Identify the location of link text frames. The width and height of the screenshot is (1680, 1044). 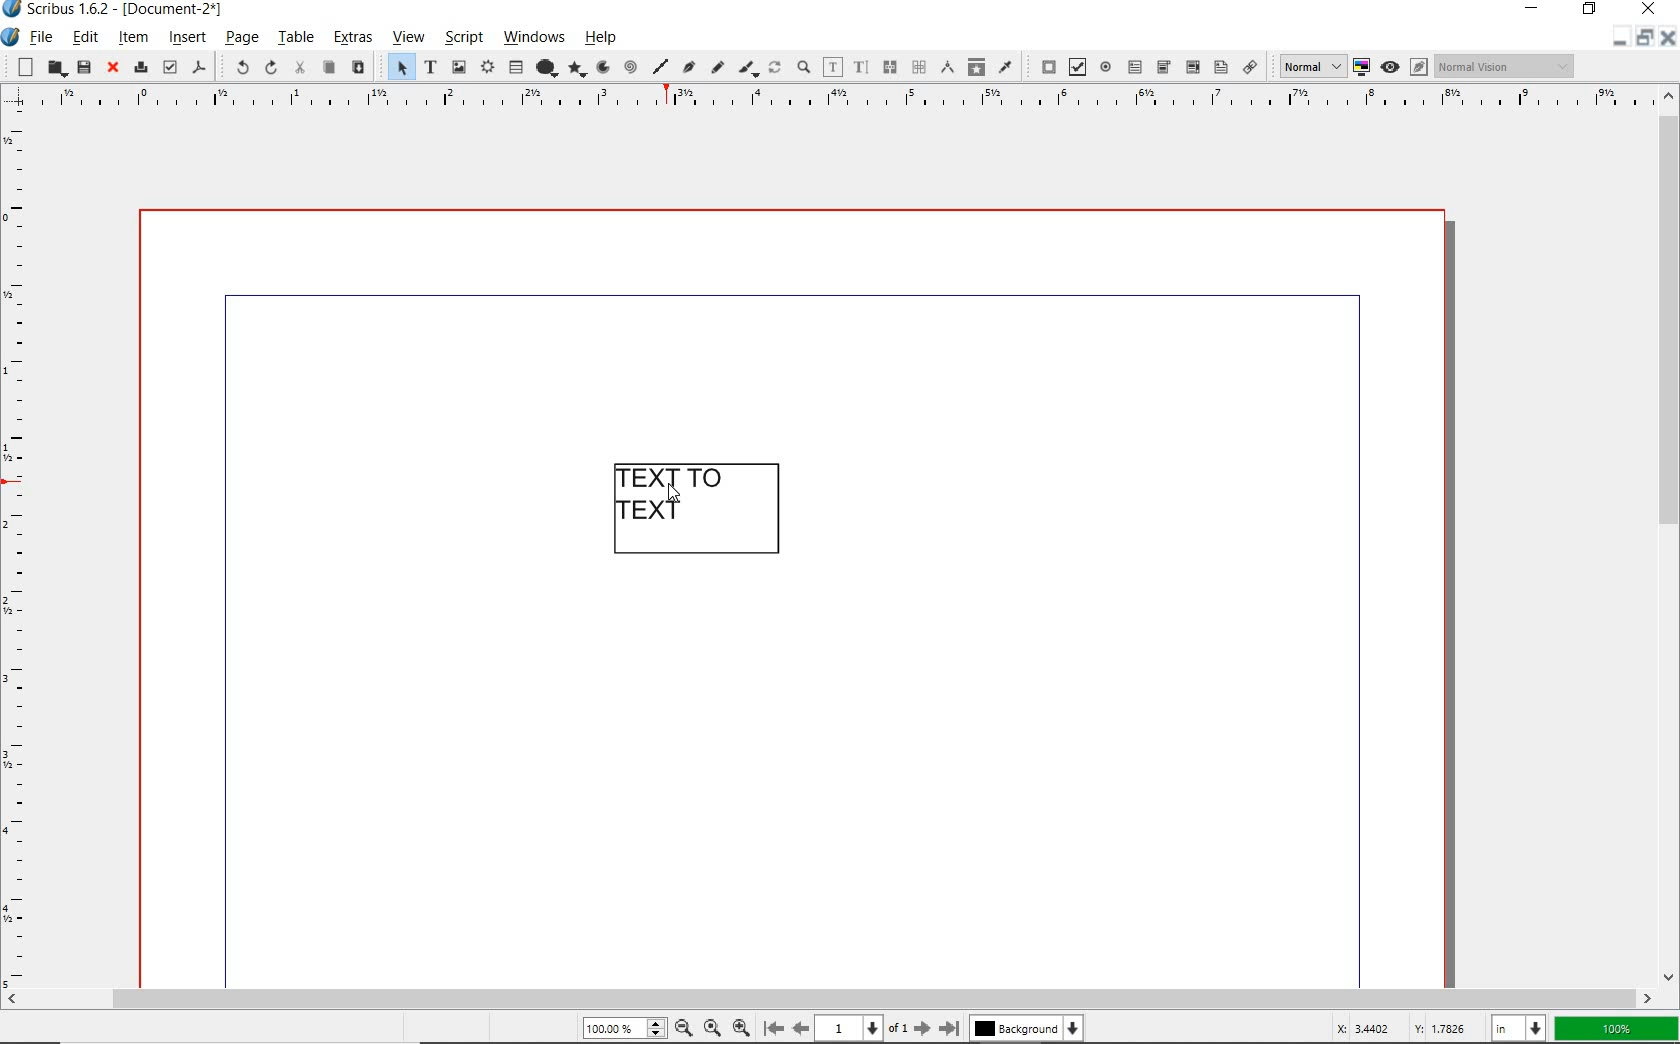
(890, 67).